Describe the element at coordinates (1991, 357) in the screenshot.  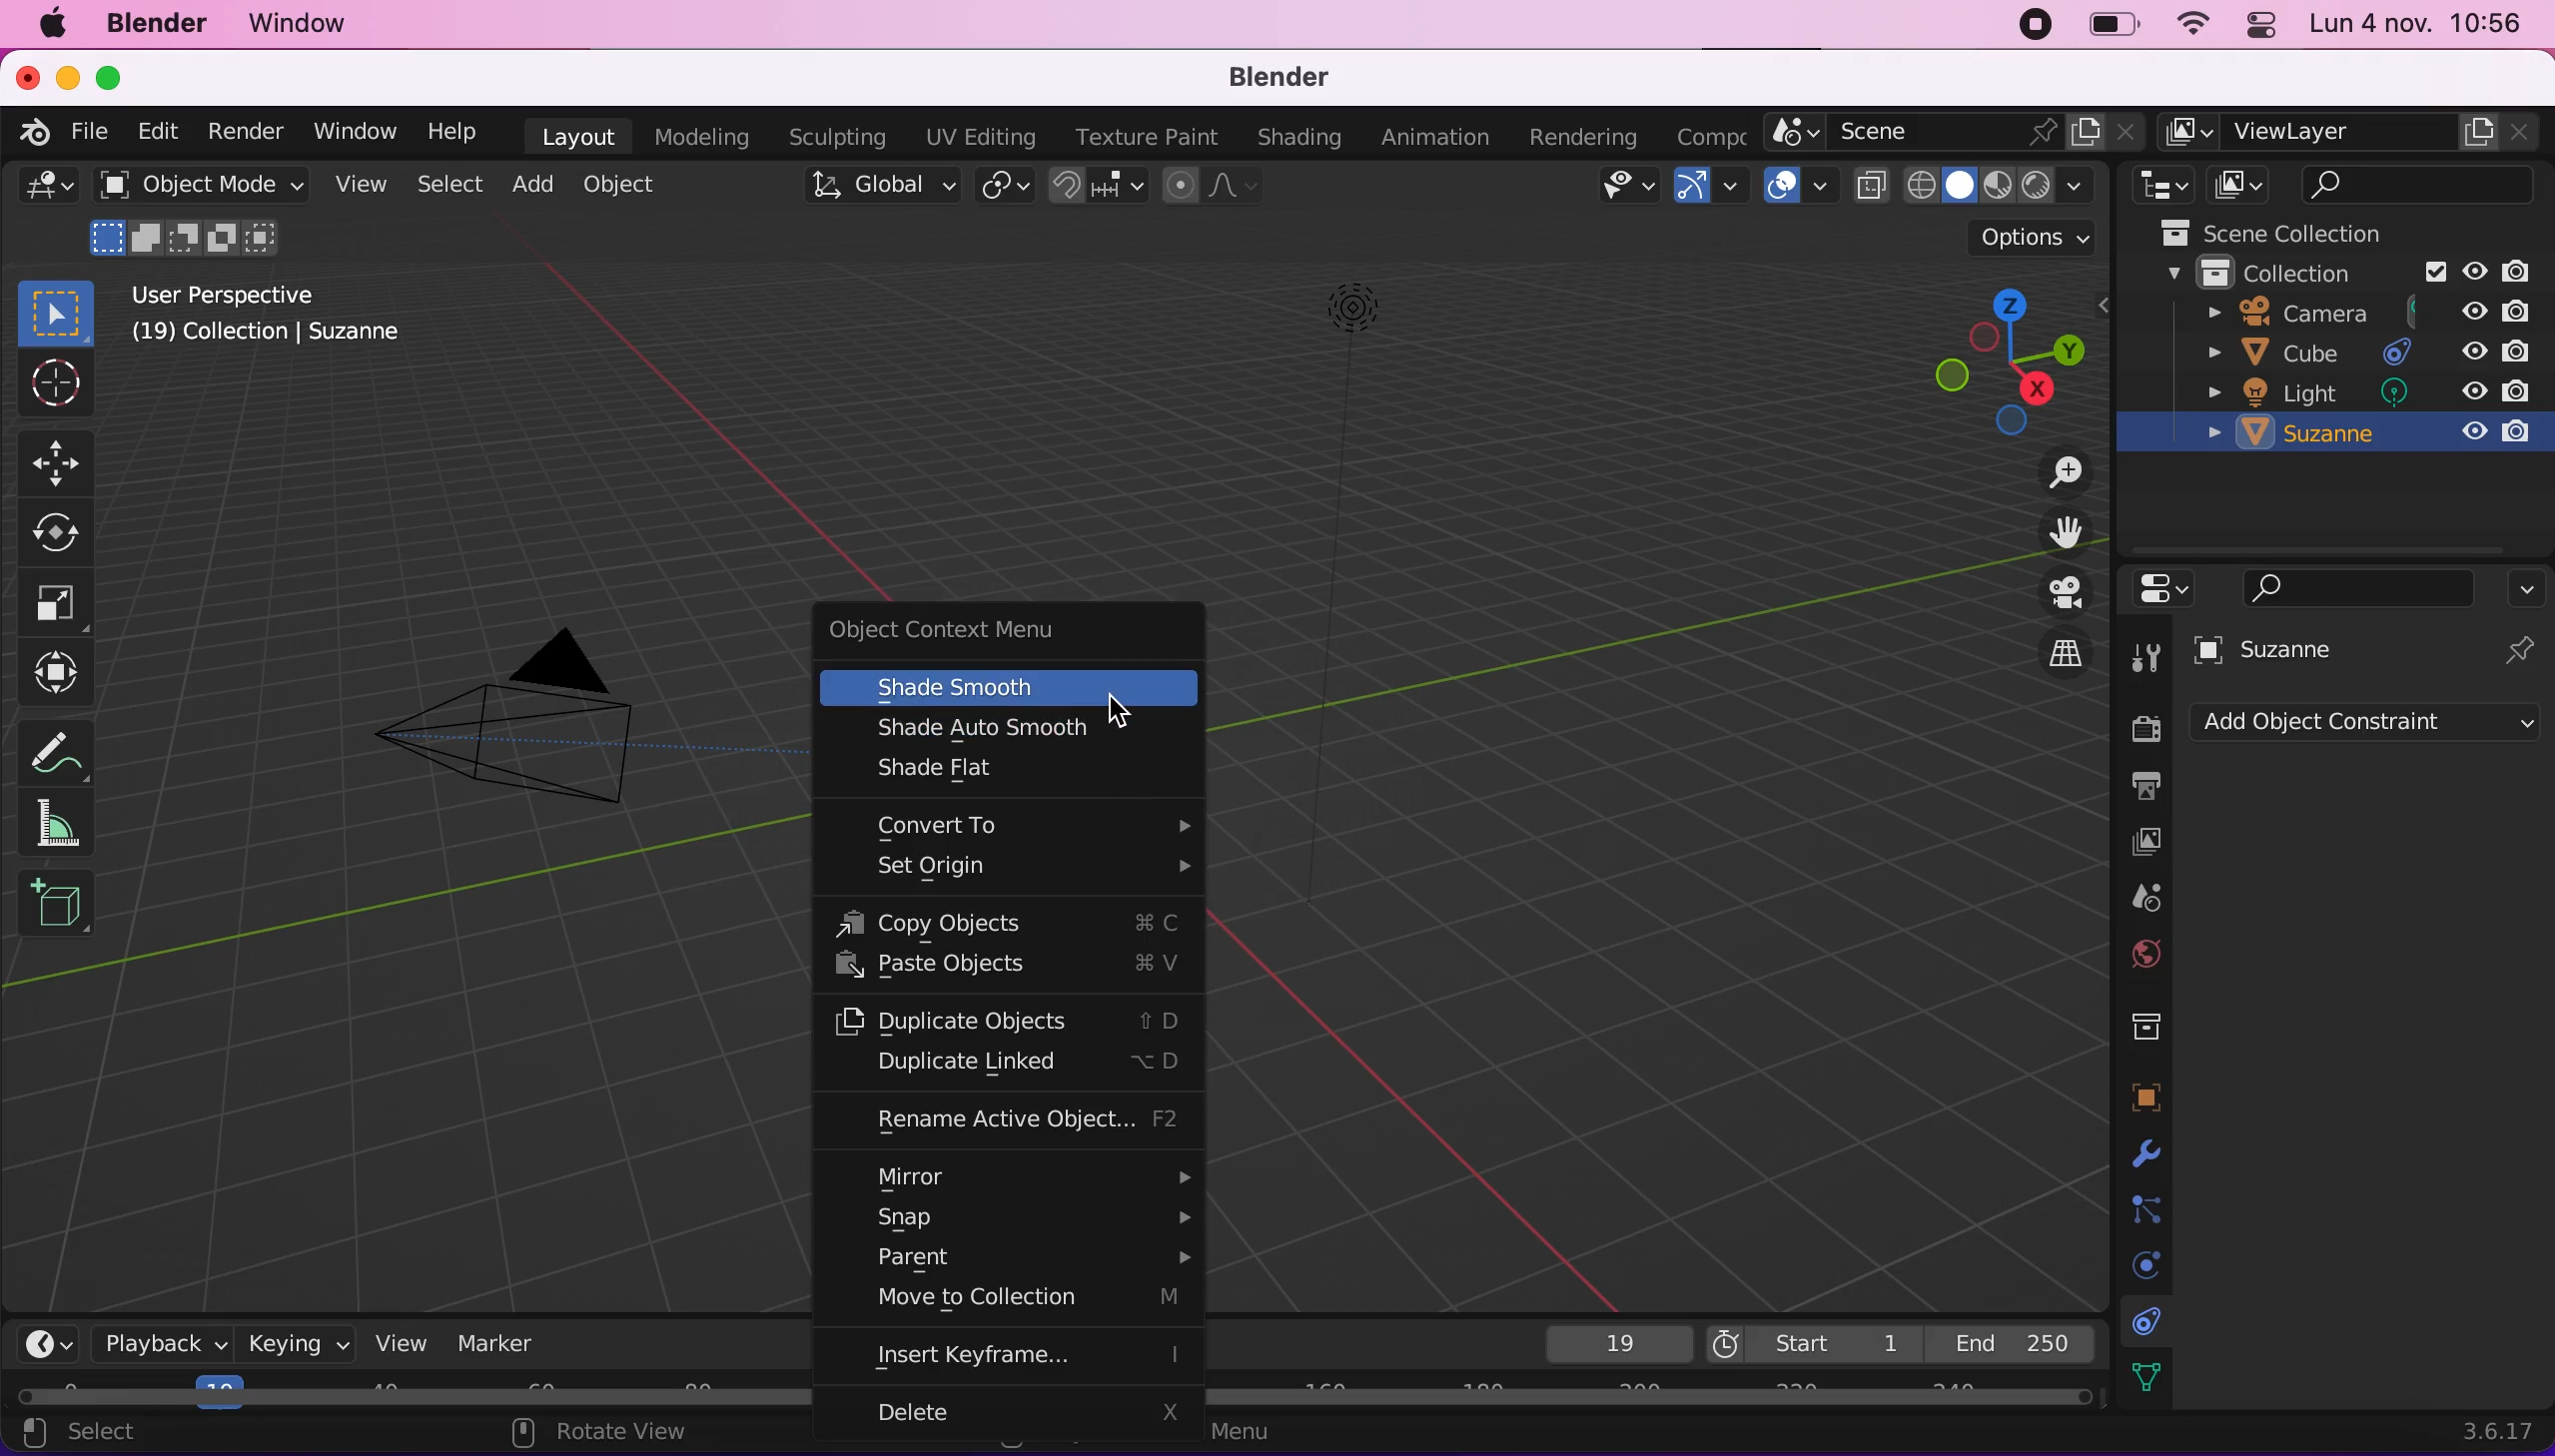
I see `click, shortcut and drag` at that location.